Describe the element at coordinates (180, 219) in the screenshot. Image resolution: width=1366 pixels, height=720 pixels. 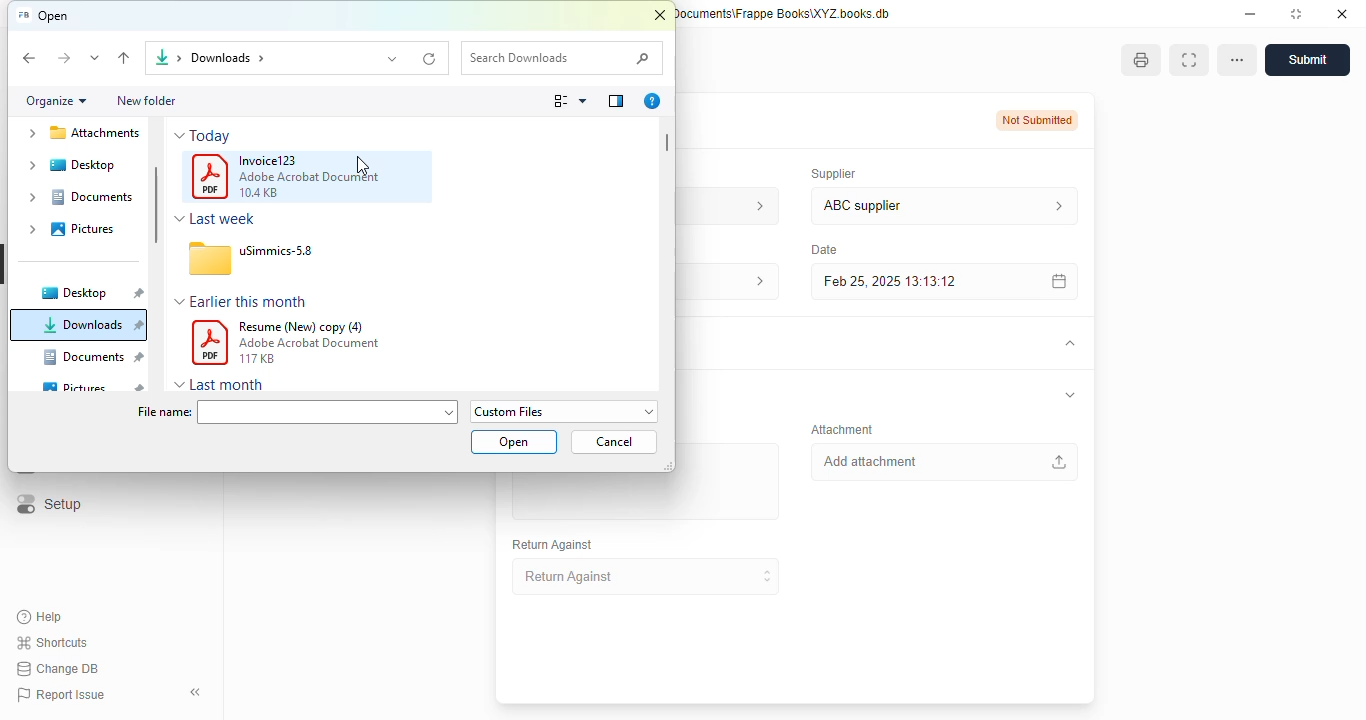
I see `dropdown` at that location.